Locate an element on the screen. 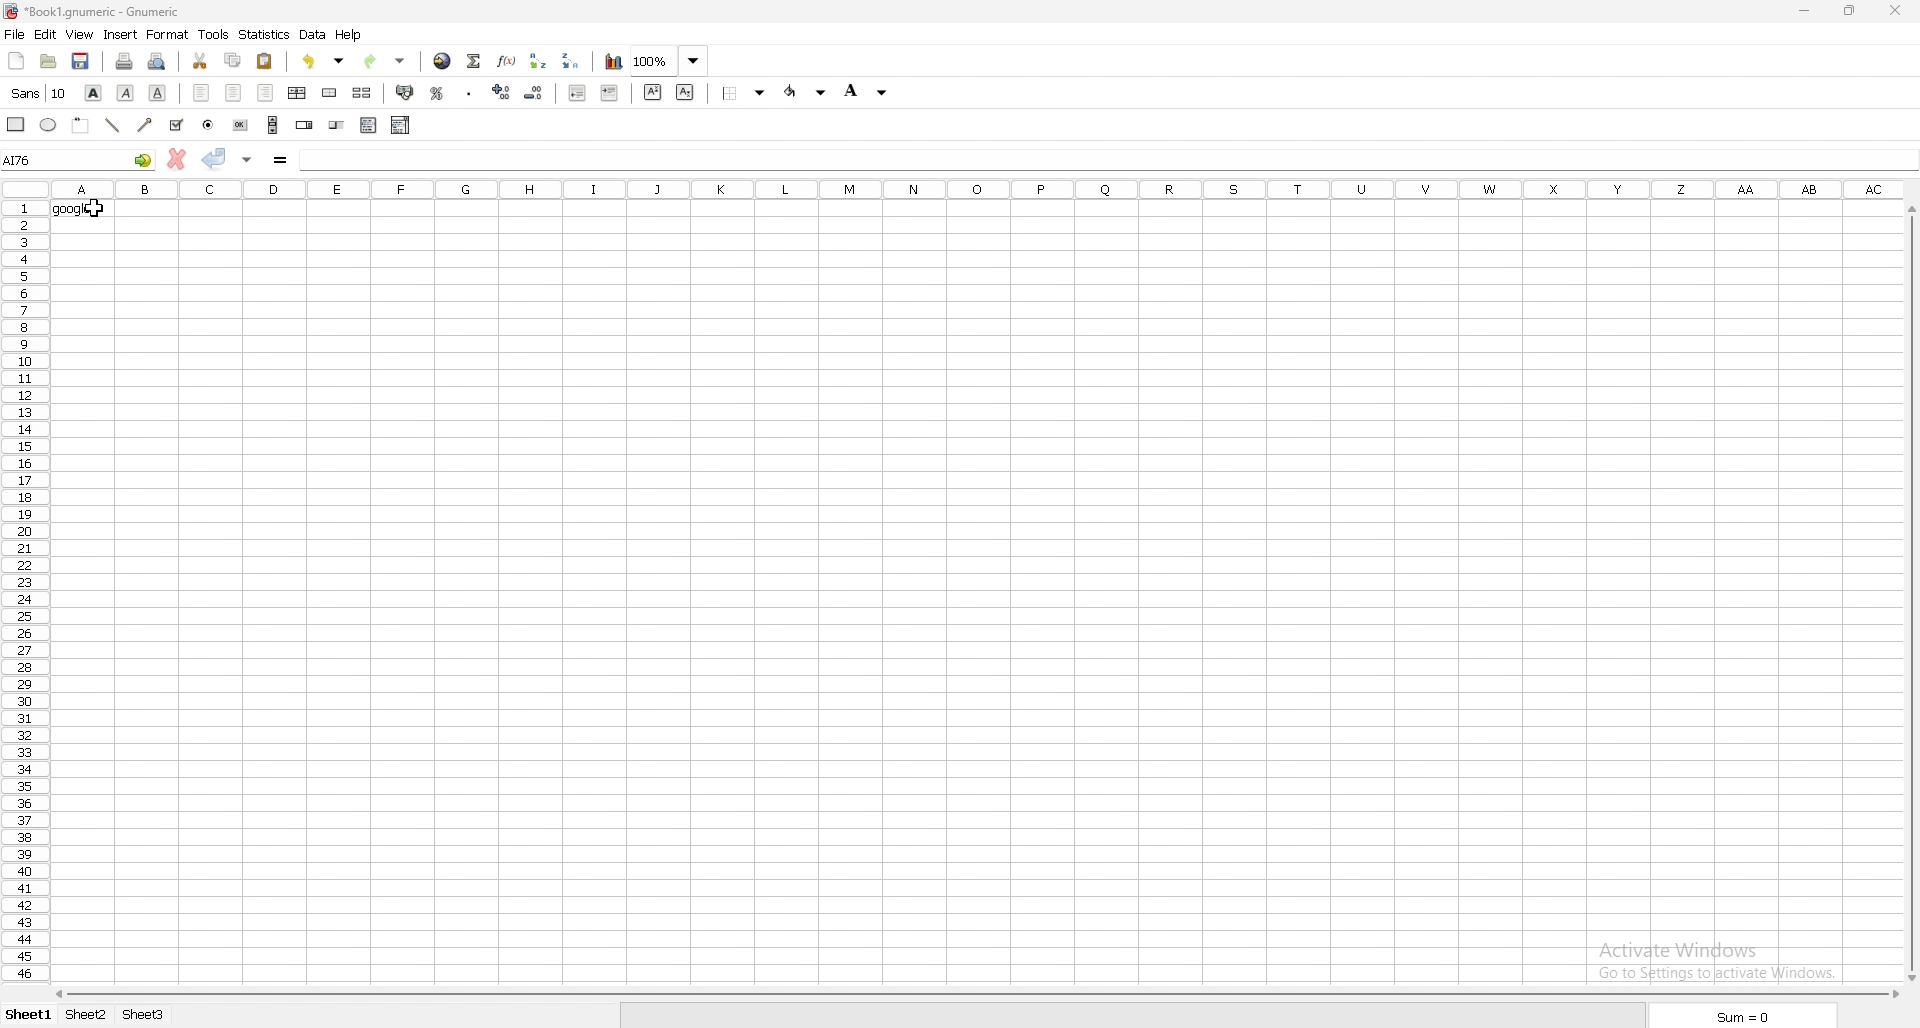 The height and width of the screenshot is (1028, 1920). ellipse is located at coordinates (50, 125).